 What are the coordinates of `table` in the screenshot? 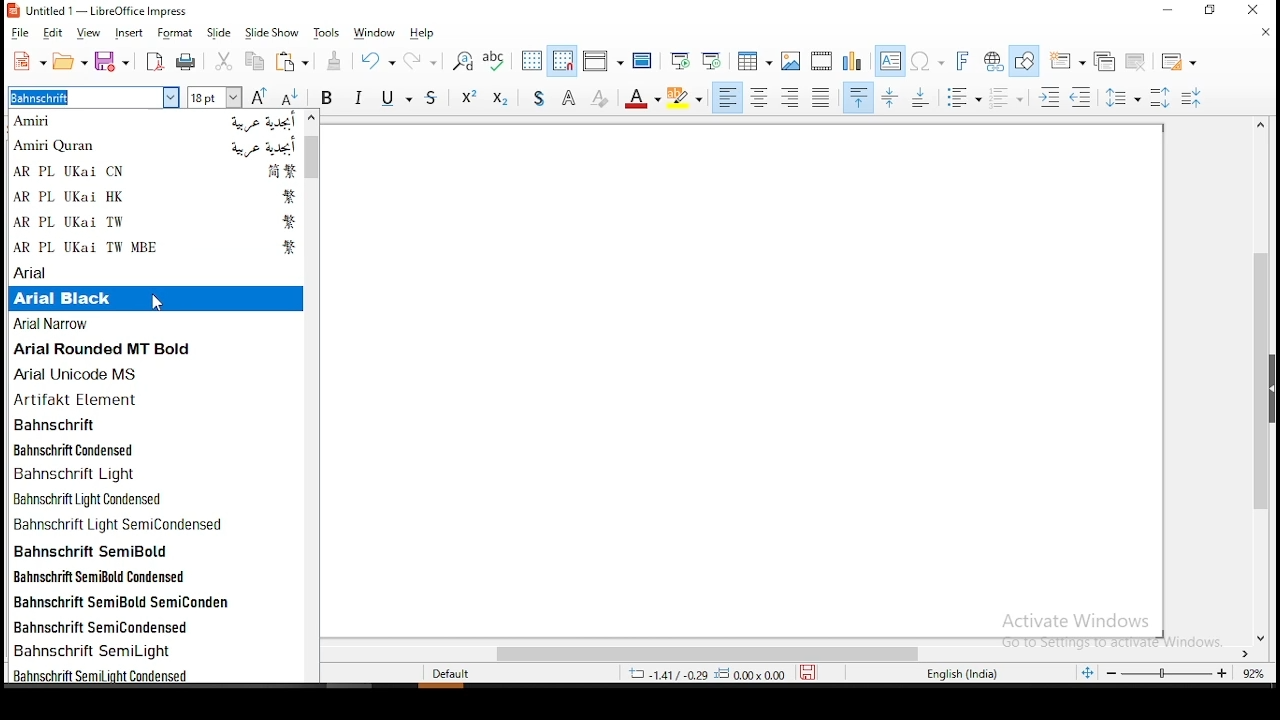 It's located at (753, 60).